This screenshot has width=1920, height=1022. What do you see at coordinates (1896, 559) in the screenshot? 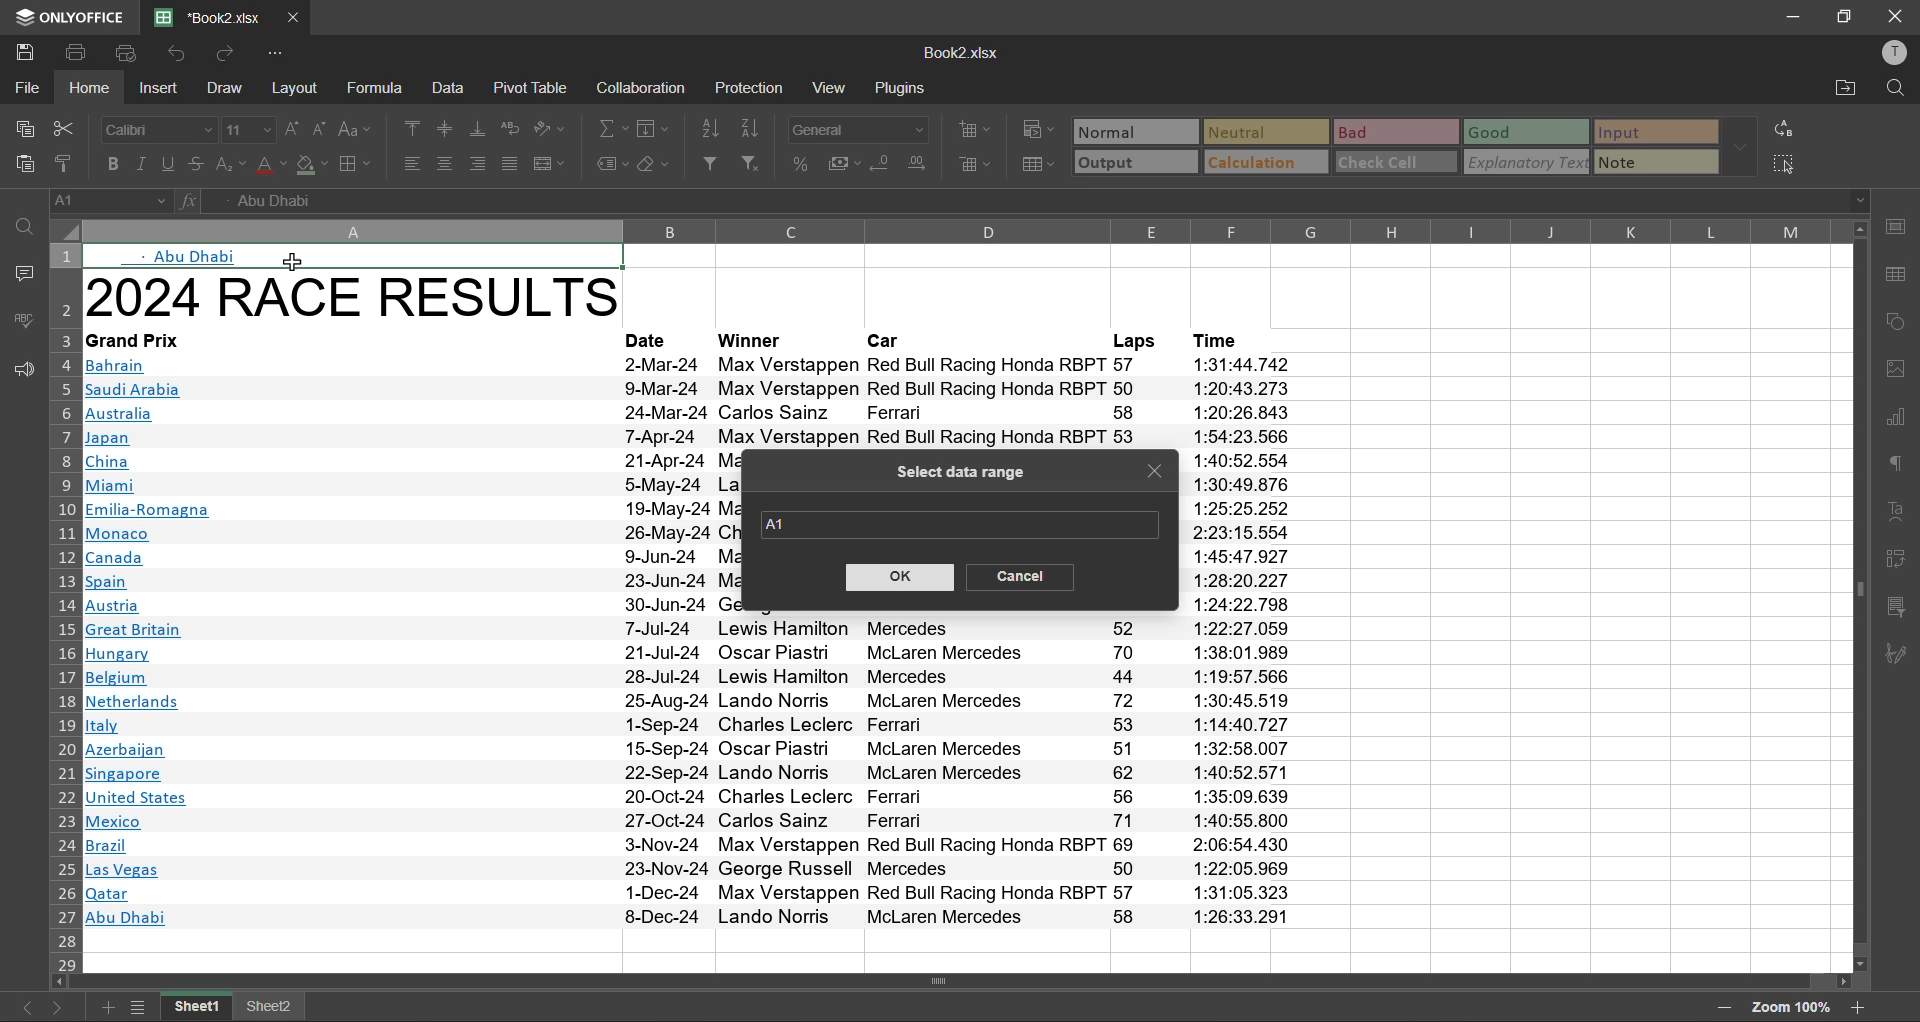
I see `pivot table` at bounding box center [1896, 559].